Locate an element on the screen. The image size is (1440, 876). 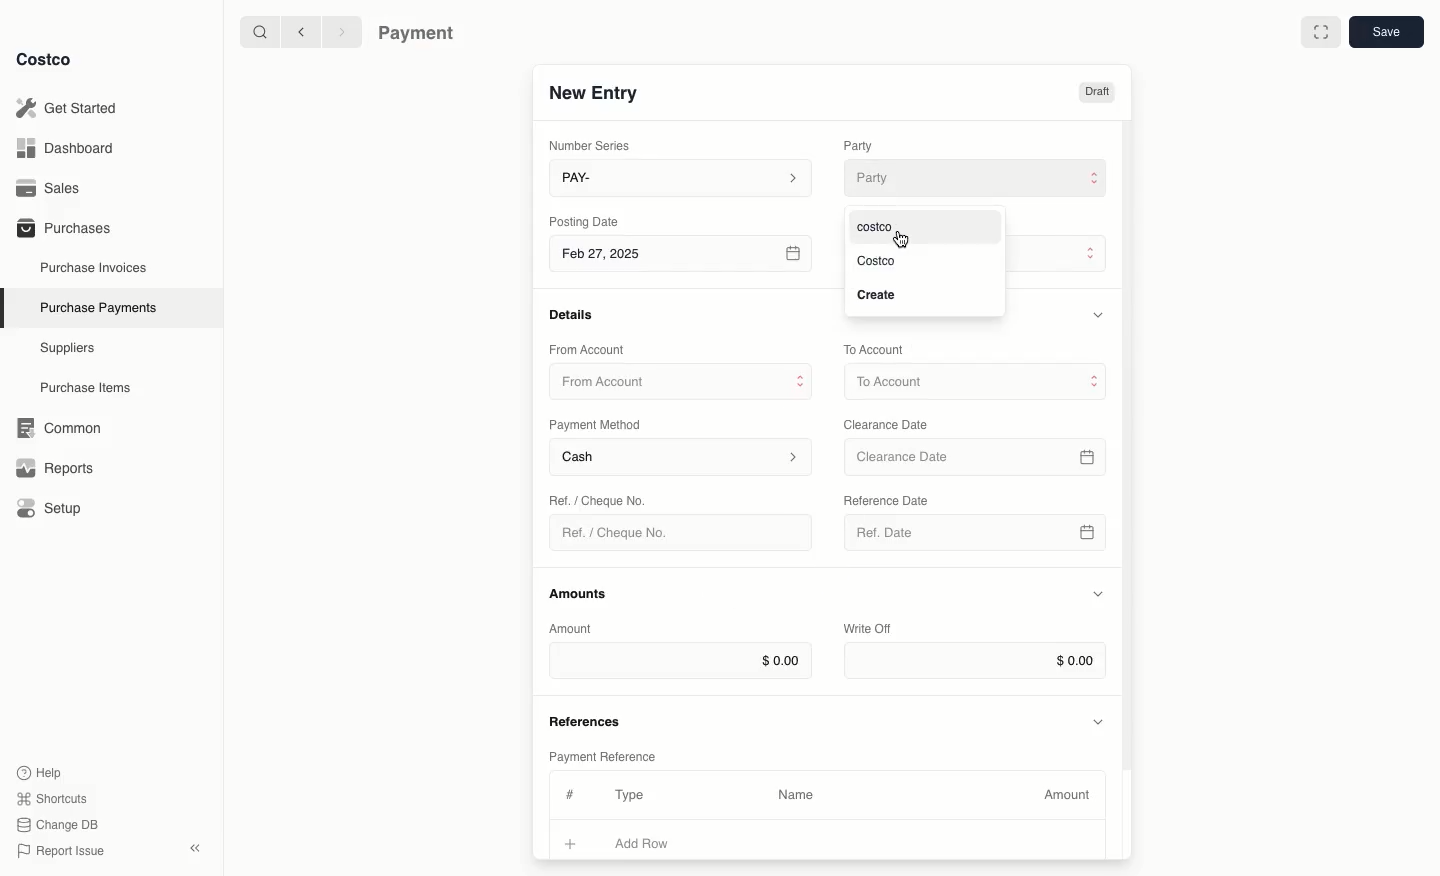
Amounts is located at coordinates (580, 593).